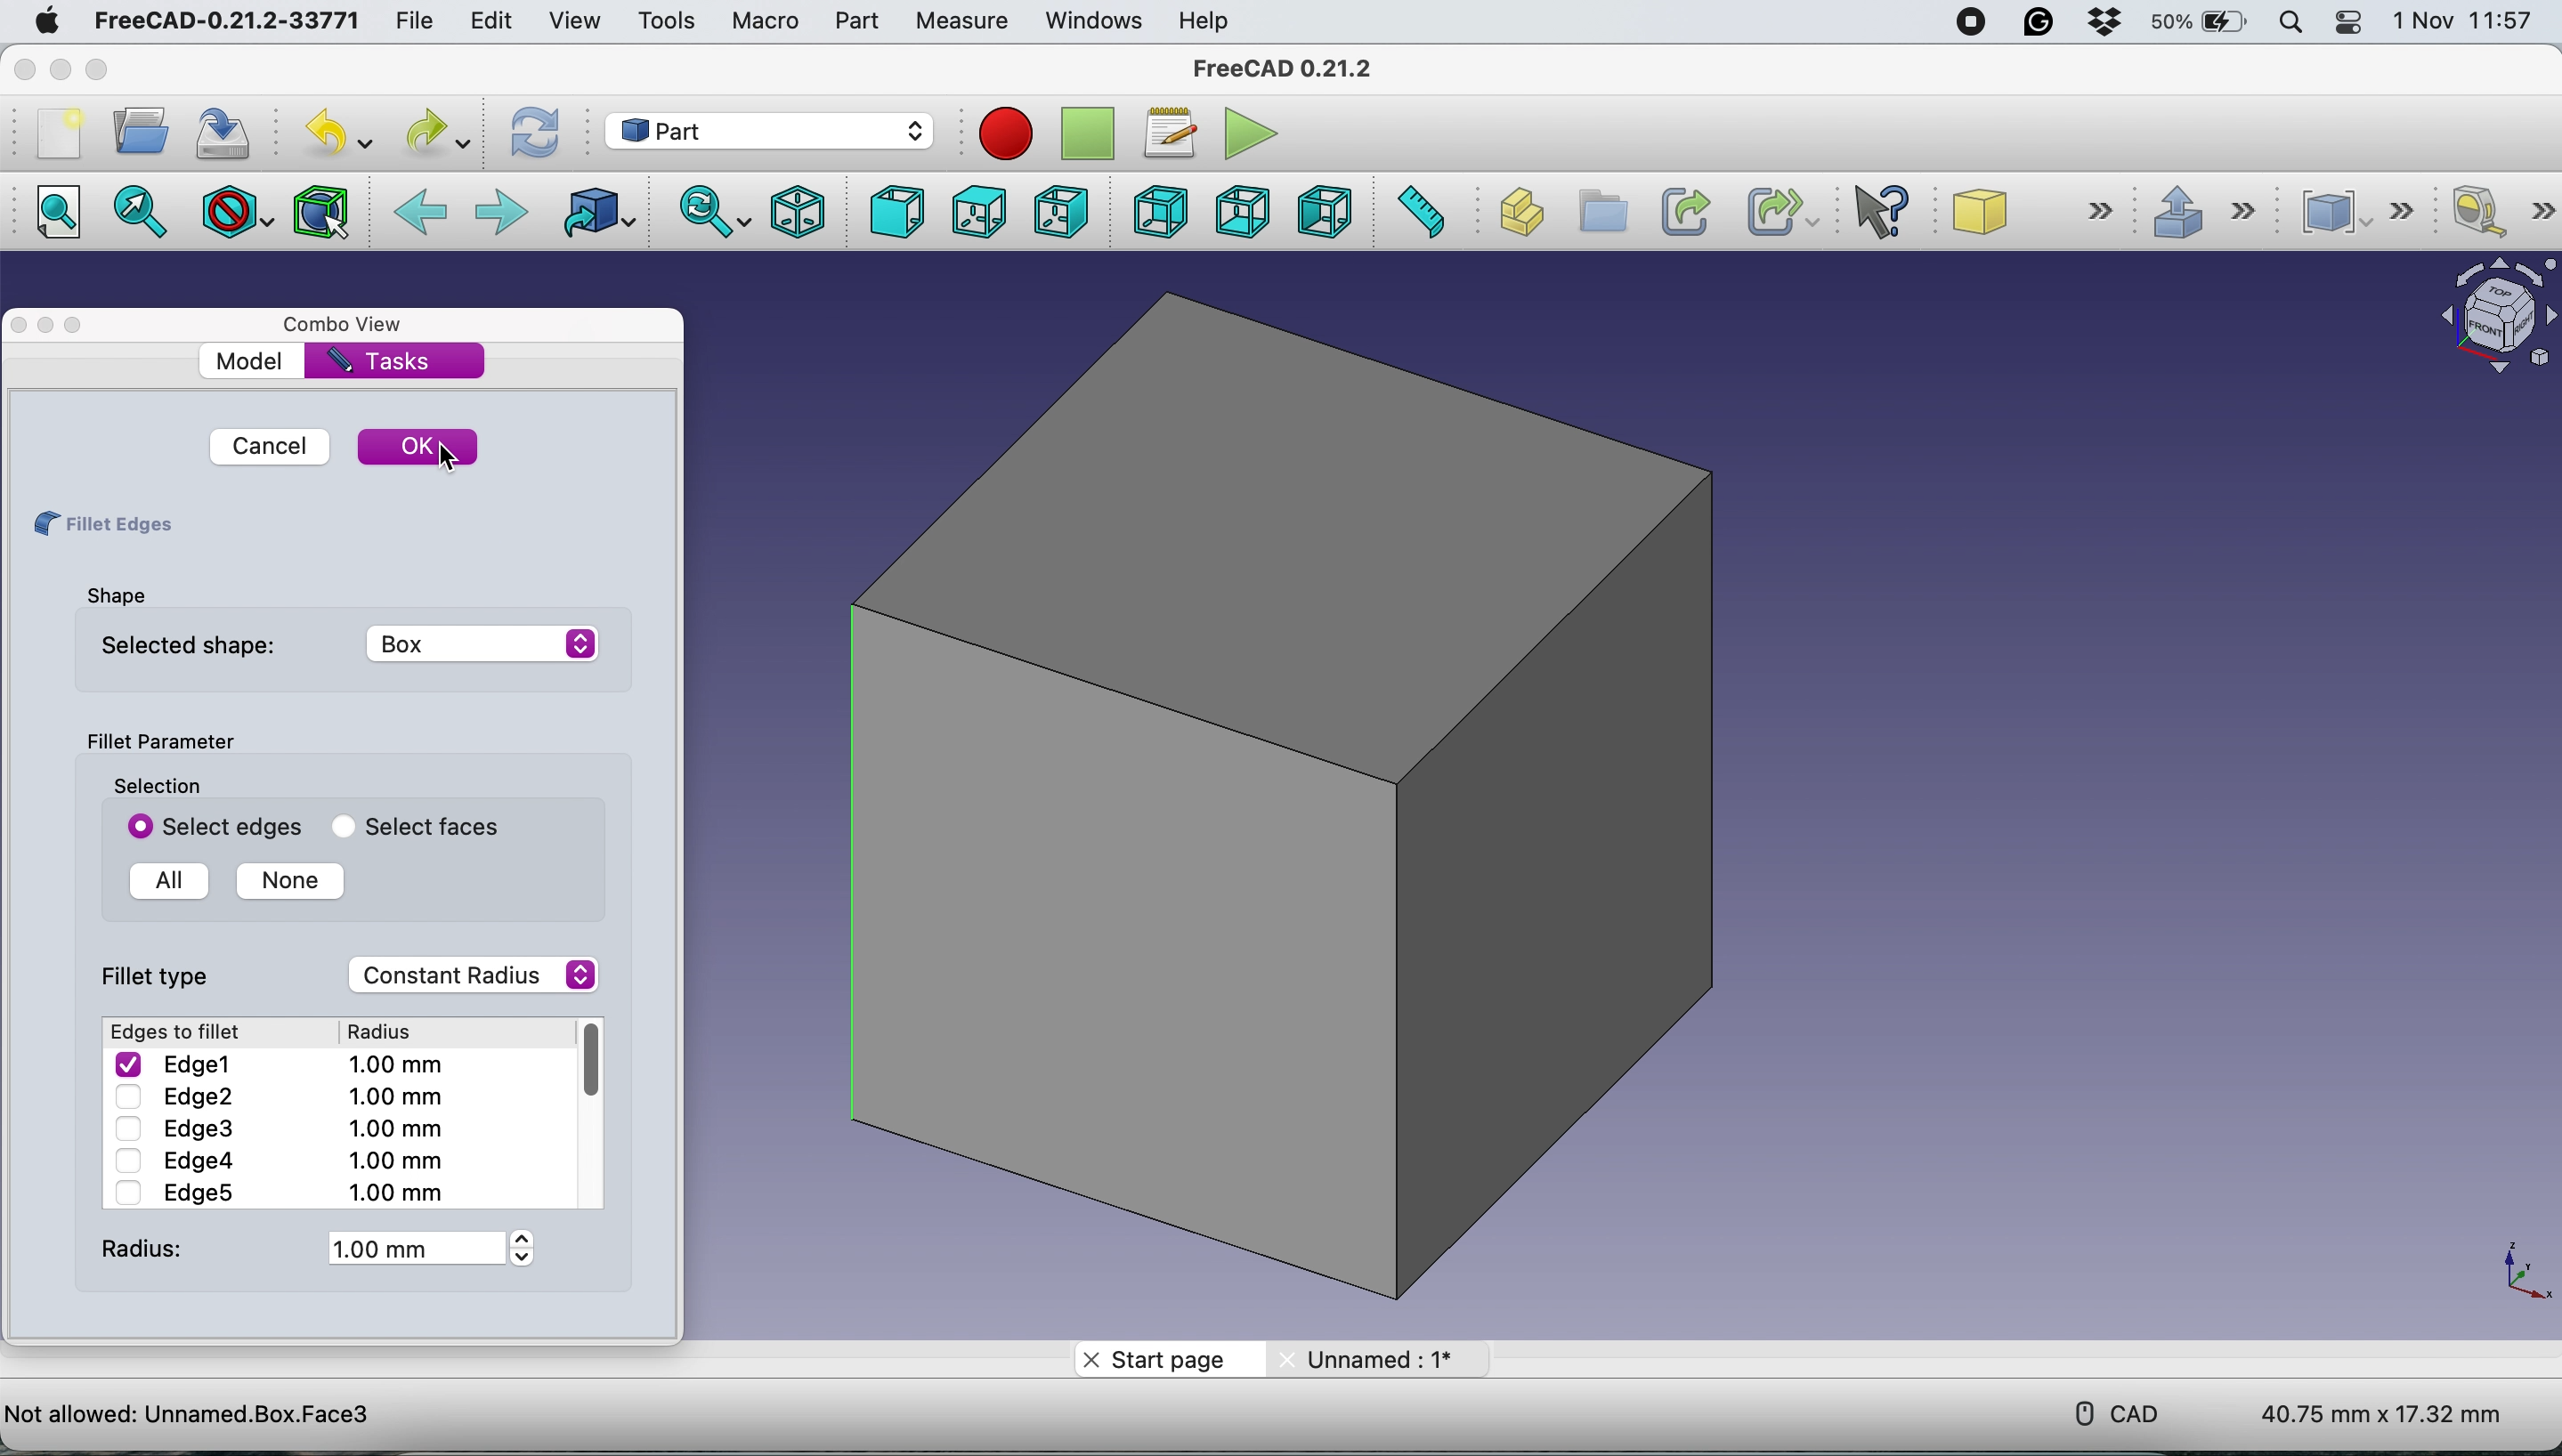 The width and height of the screenshot is (2562, 1456). Describe the element at coordinates (322, 213) in the screenshot. I see `bounding object` at that location.